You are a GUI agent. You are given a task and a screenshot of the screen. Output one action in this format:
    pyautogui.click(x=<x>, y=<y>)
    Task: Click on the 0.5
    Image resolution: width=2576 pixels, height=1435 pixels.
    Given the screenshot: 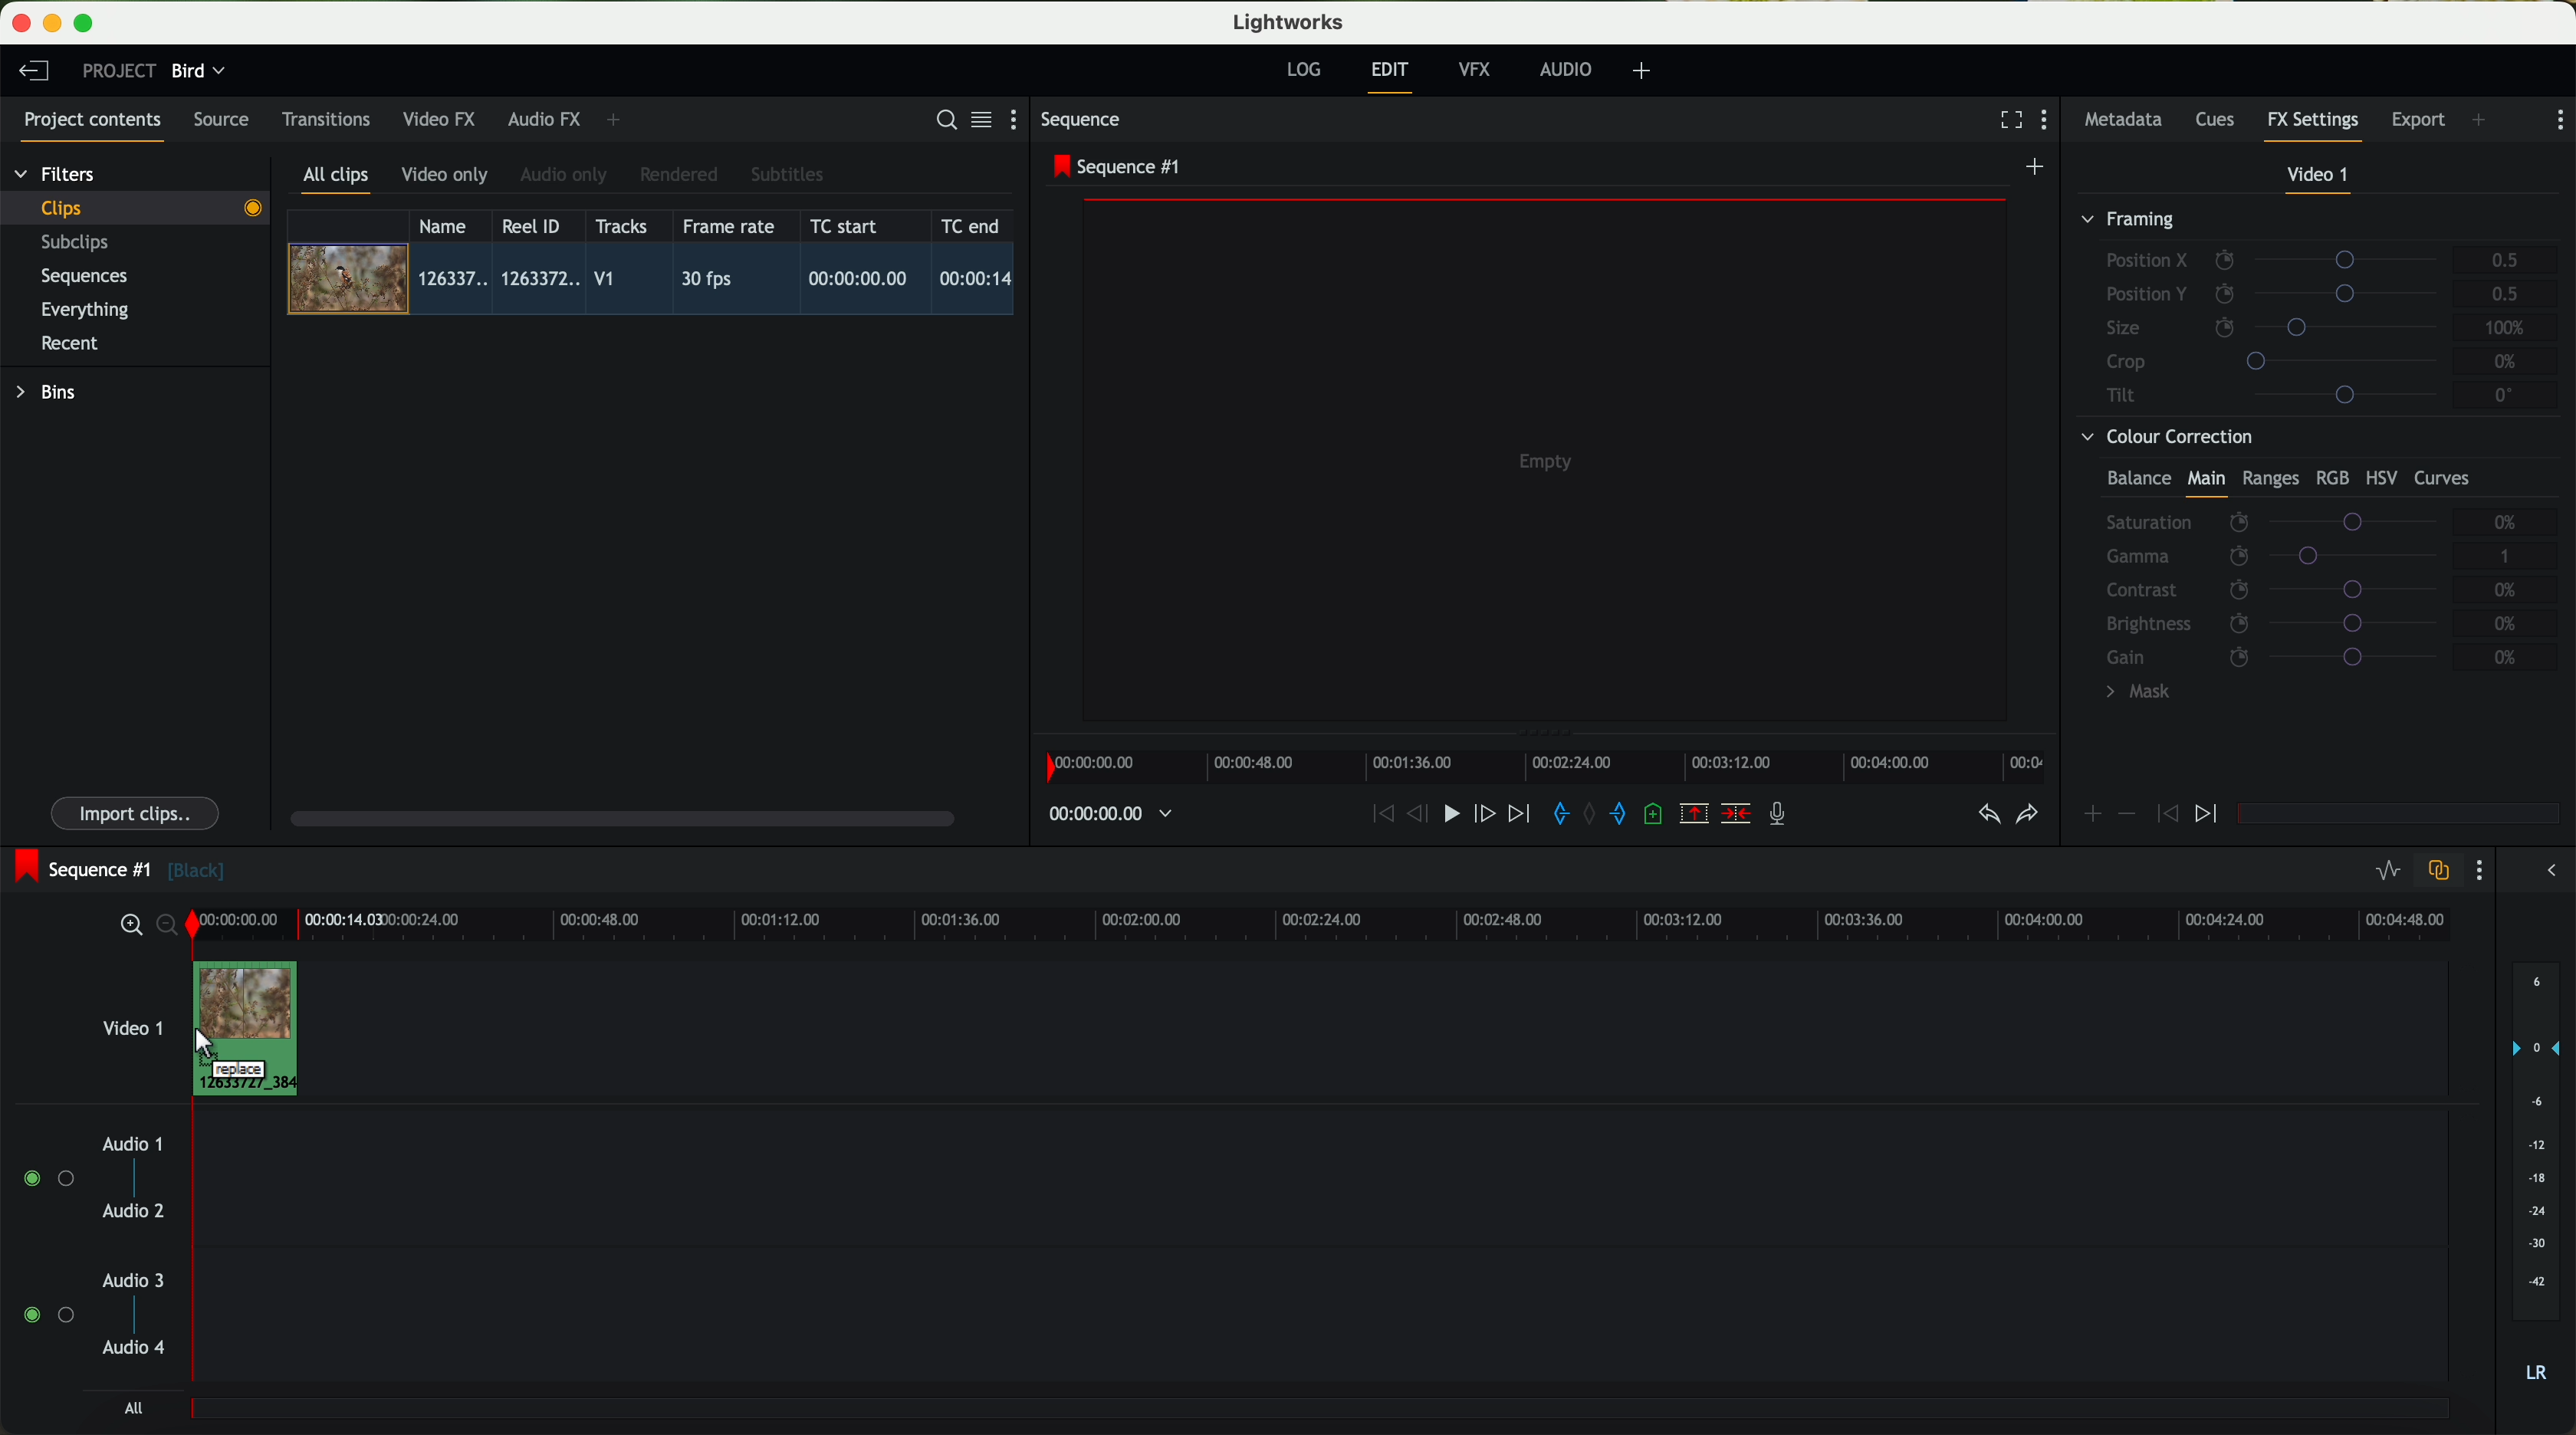 What is the action you would take?
    pyautogui.click(x=2503, y=293)
    